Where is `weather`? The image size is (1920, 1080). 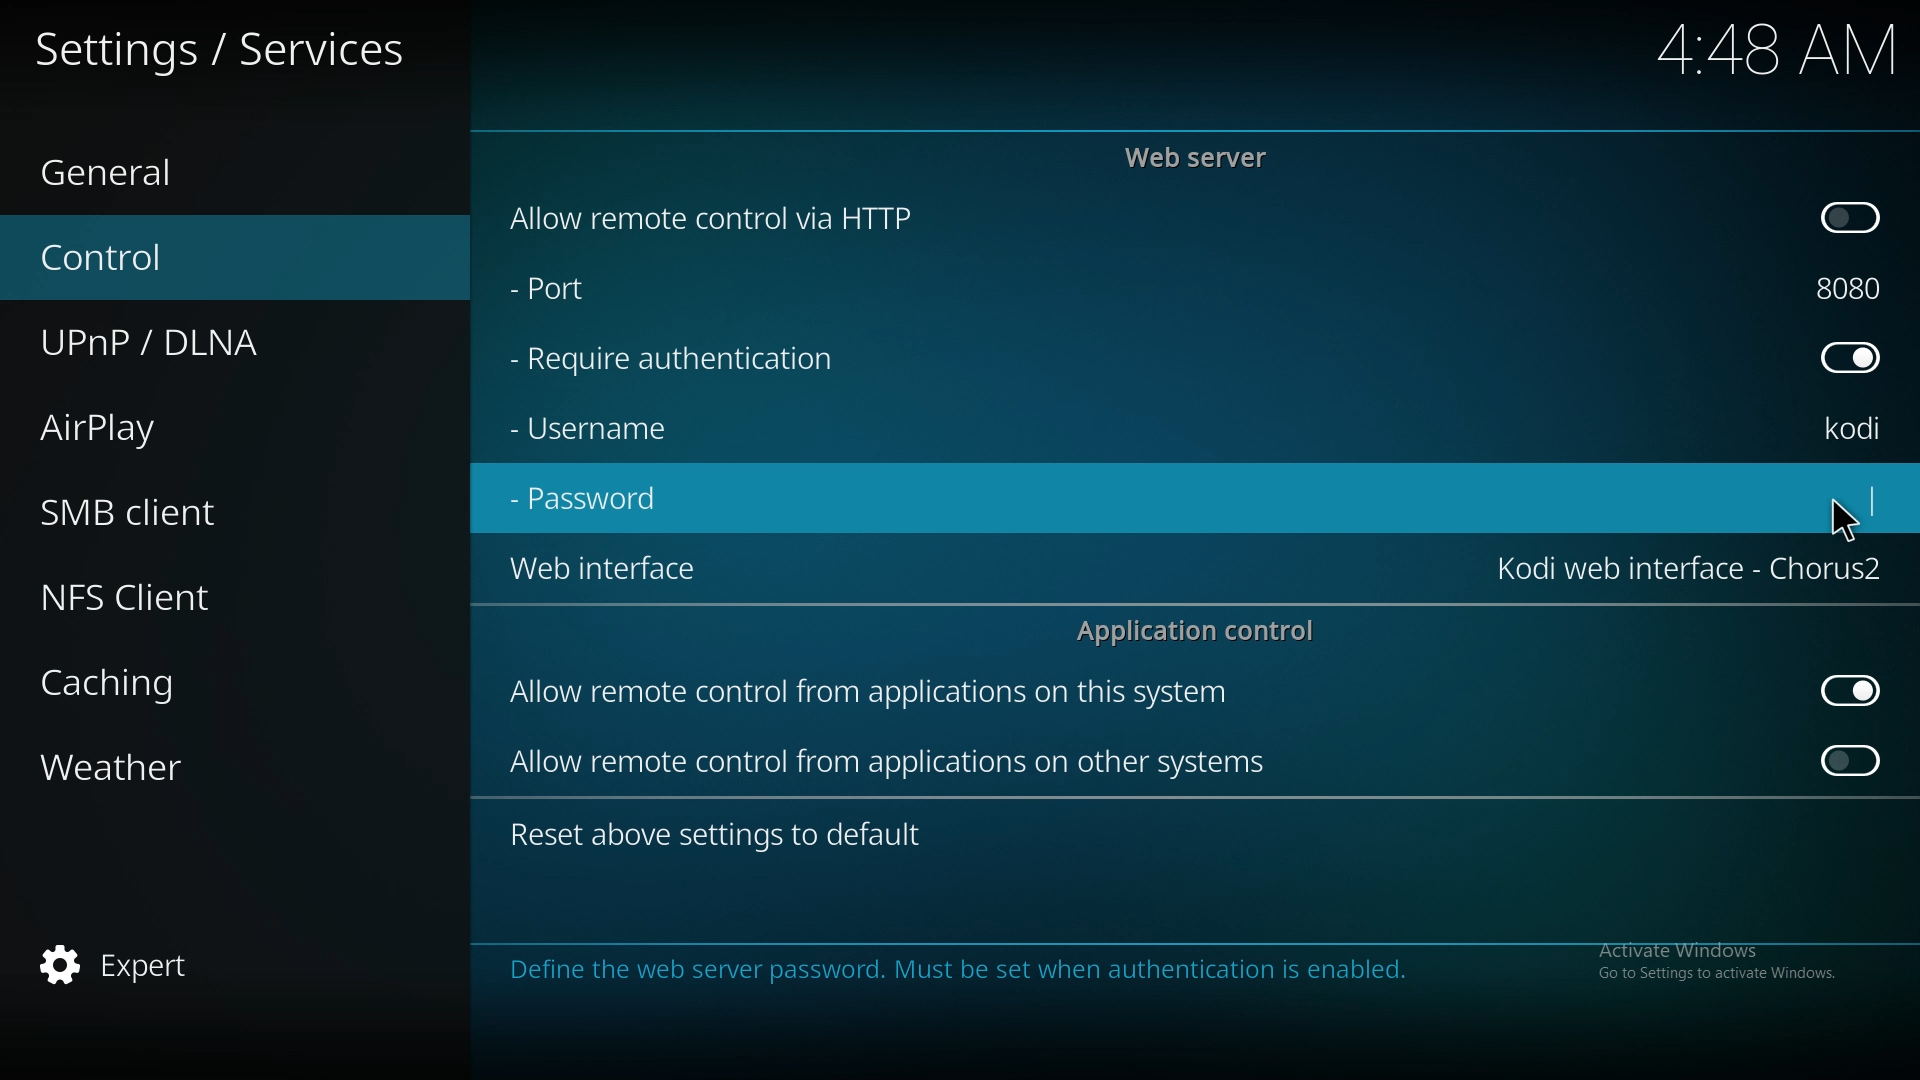
weather is located at coordinates (154, 768).